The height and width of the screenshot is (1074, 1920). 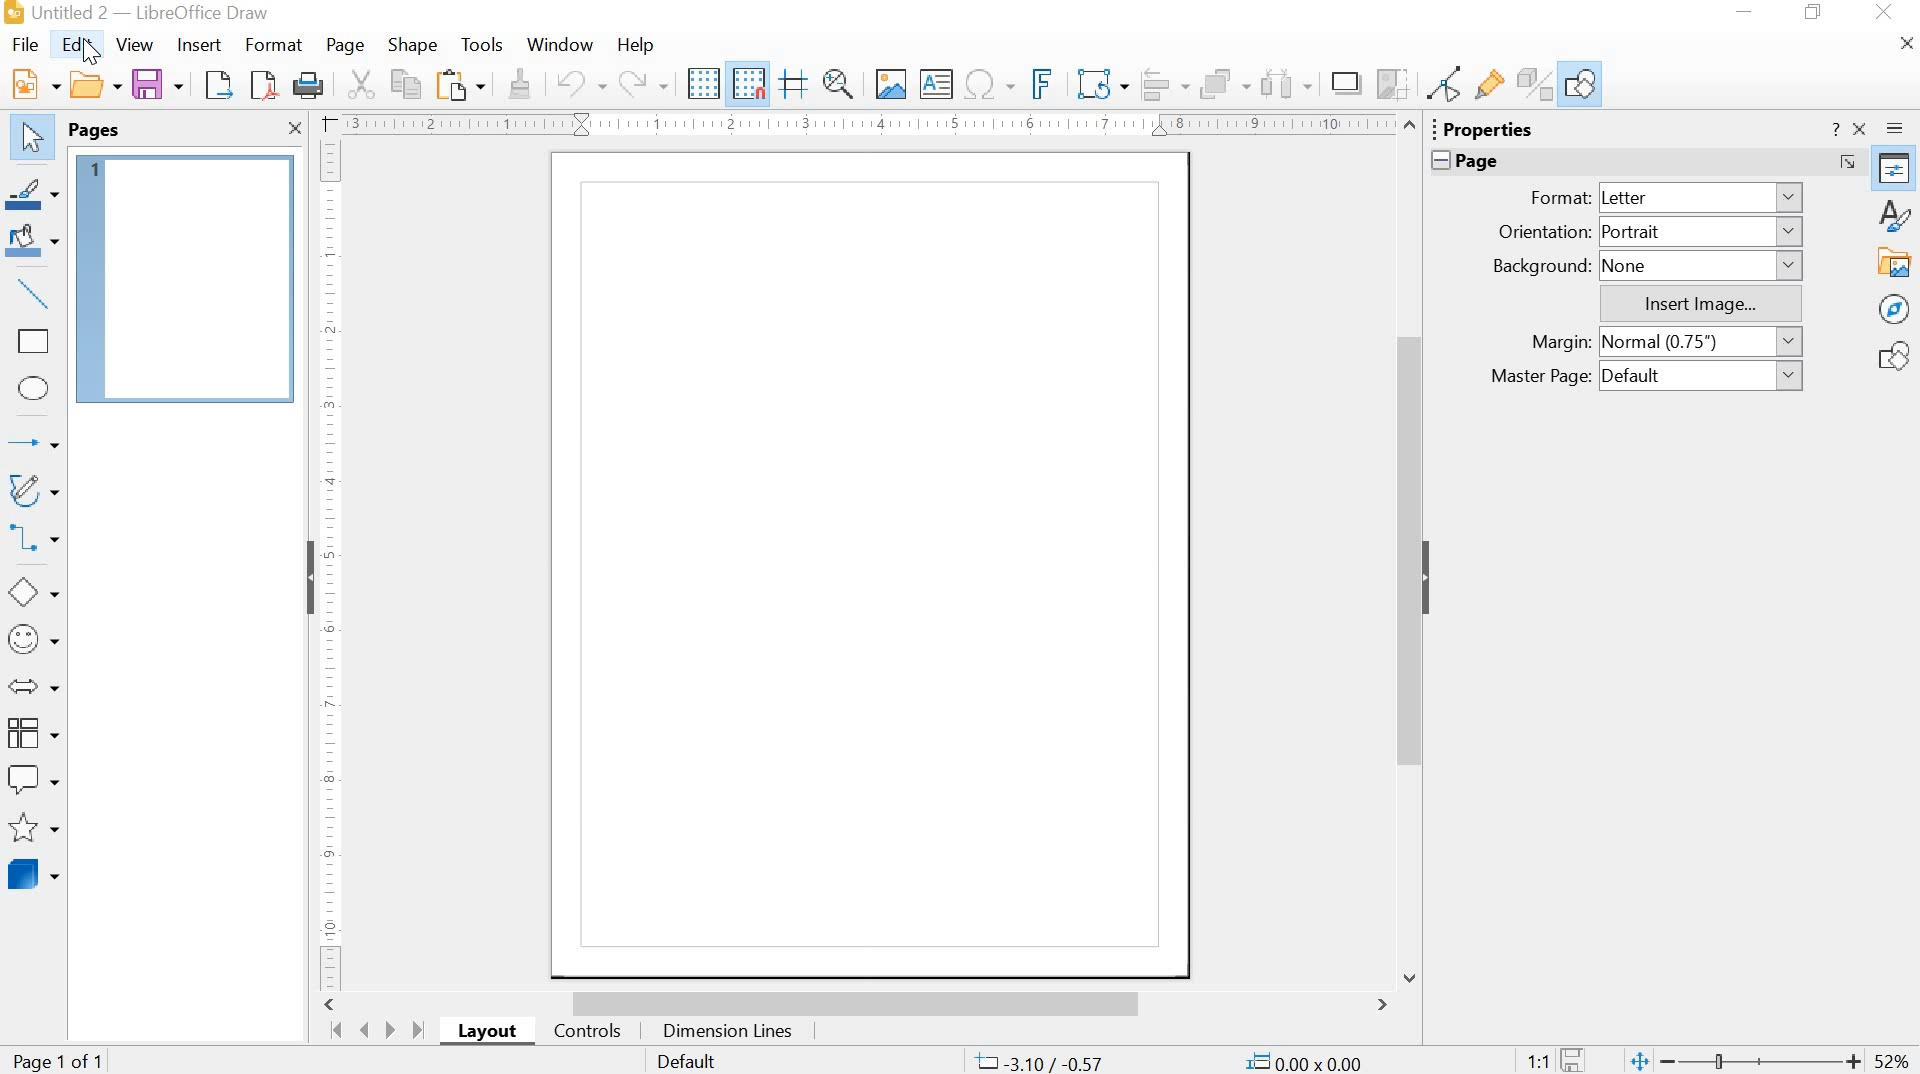 I want to click on File, so click(x=27, y=43).